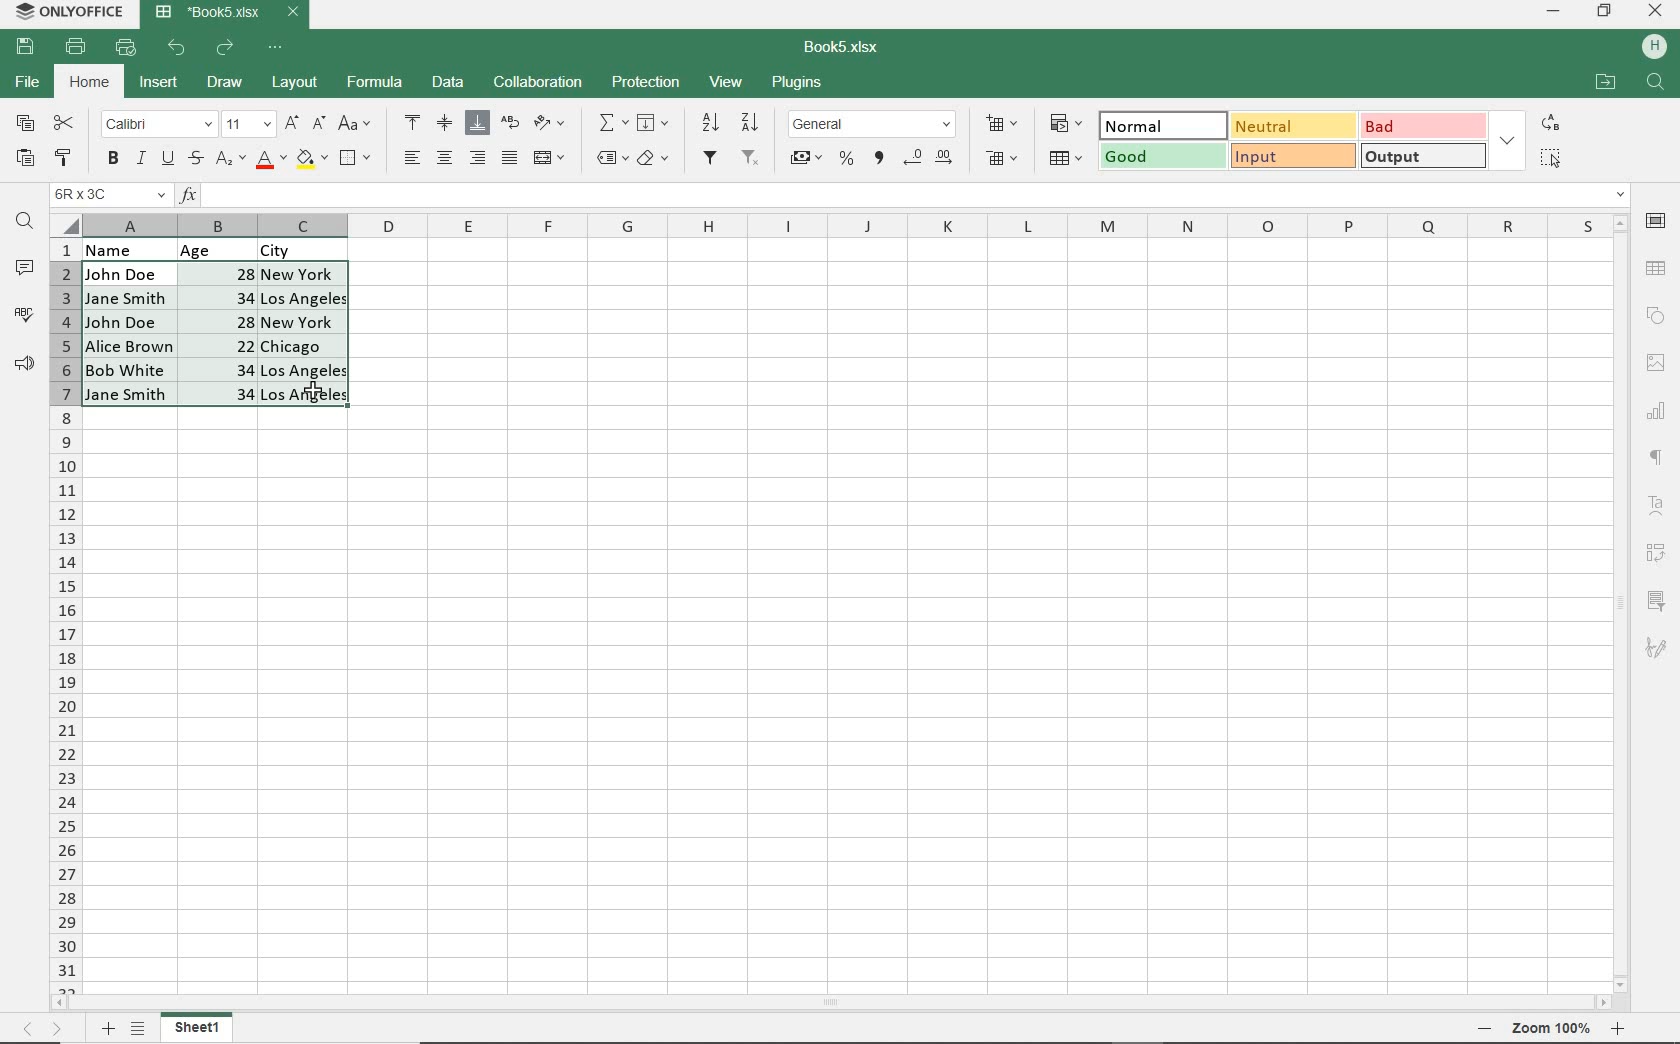 This screenshot has width=1680, height=1044. What do you see at coordinates (292, 123) in the screenshot?
I see `INCREMENT FONT SIZE` at bounding box center [292, 123].